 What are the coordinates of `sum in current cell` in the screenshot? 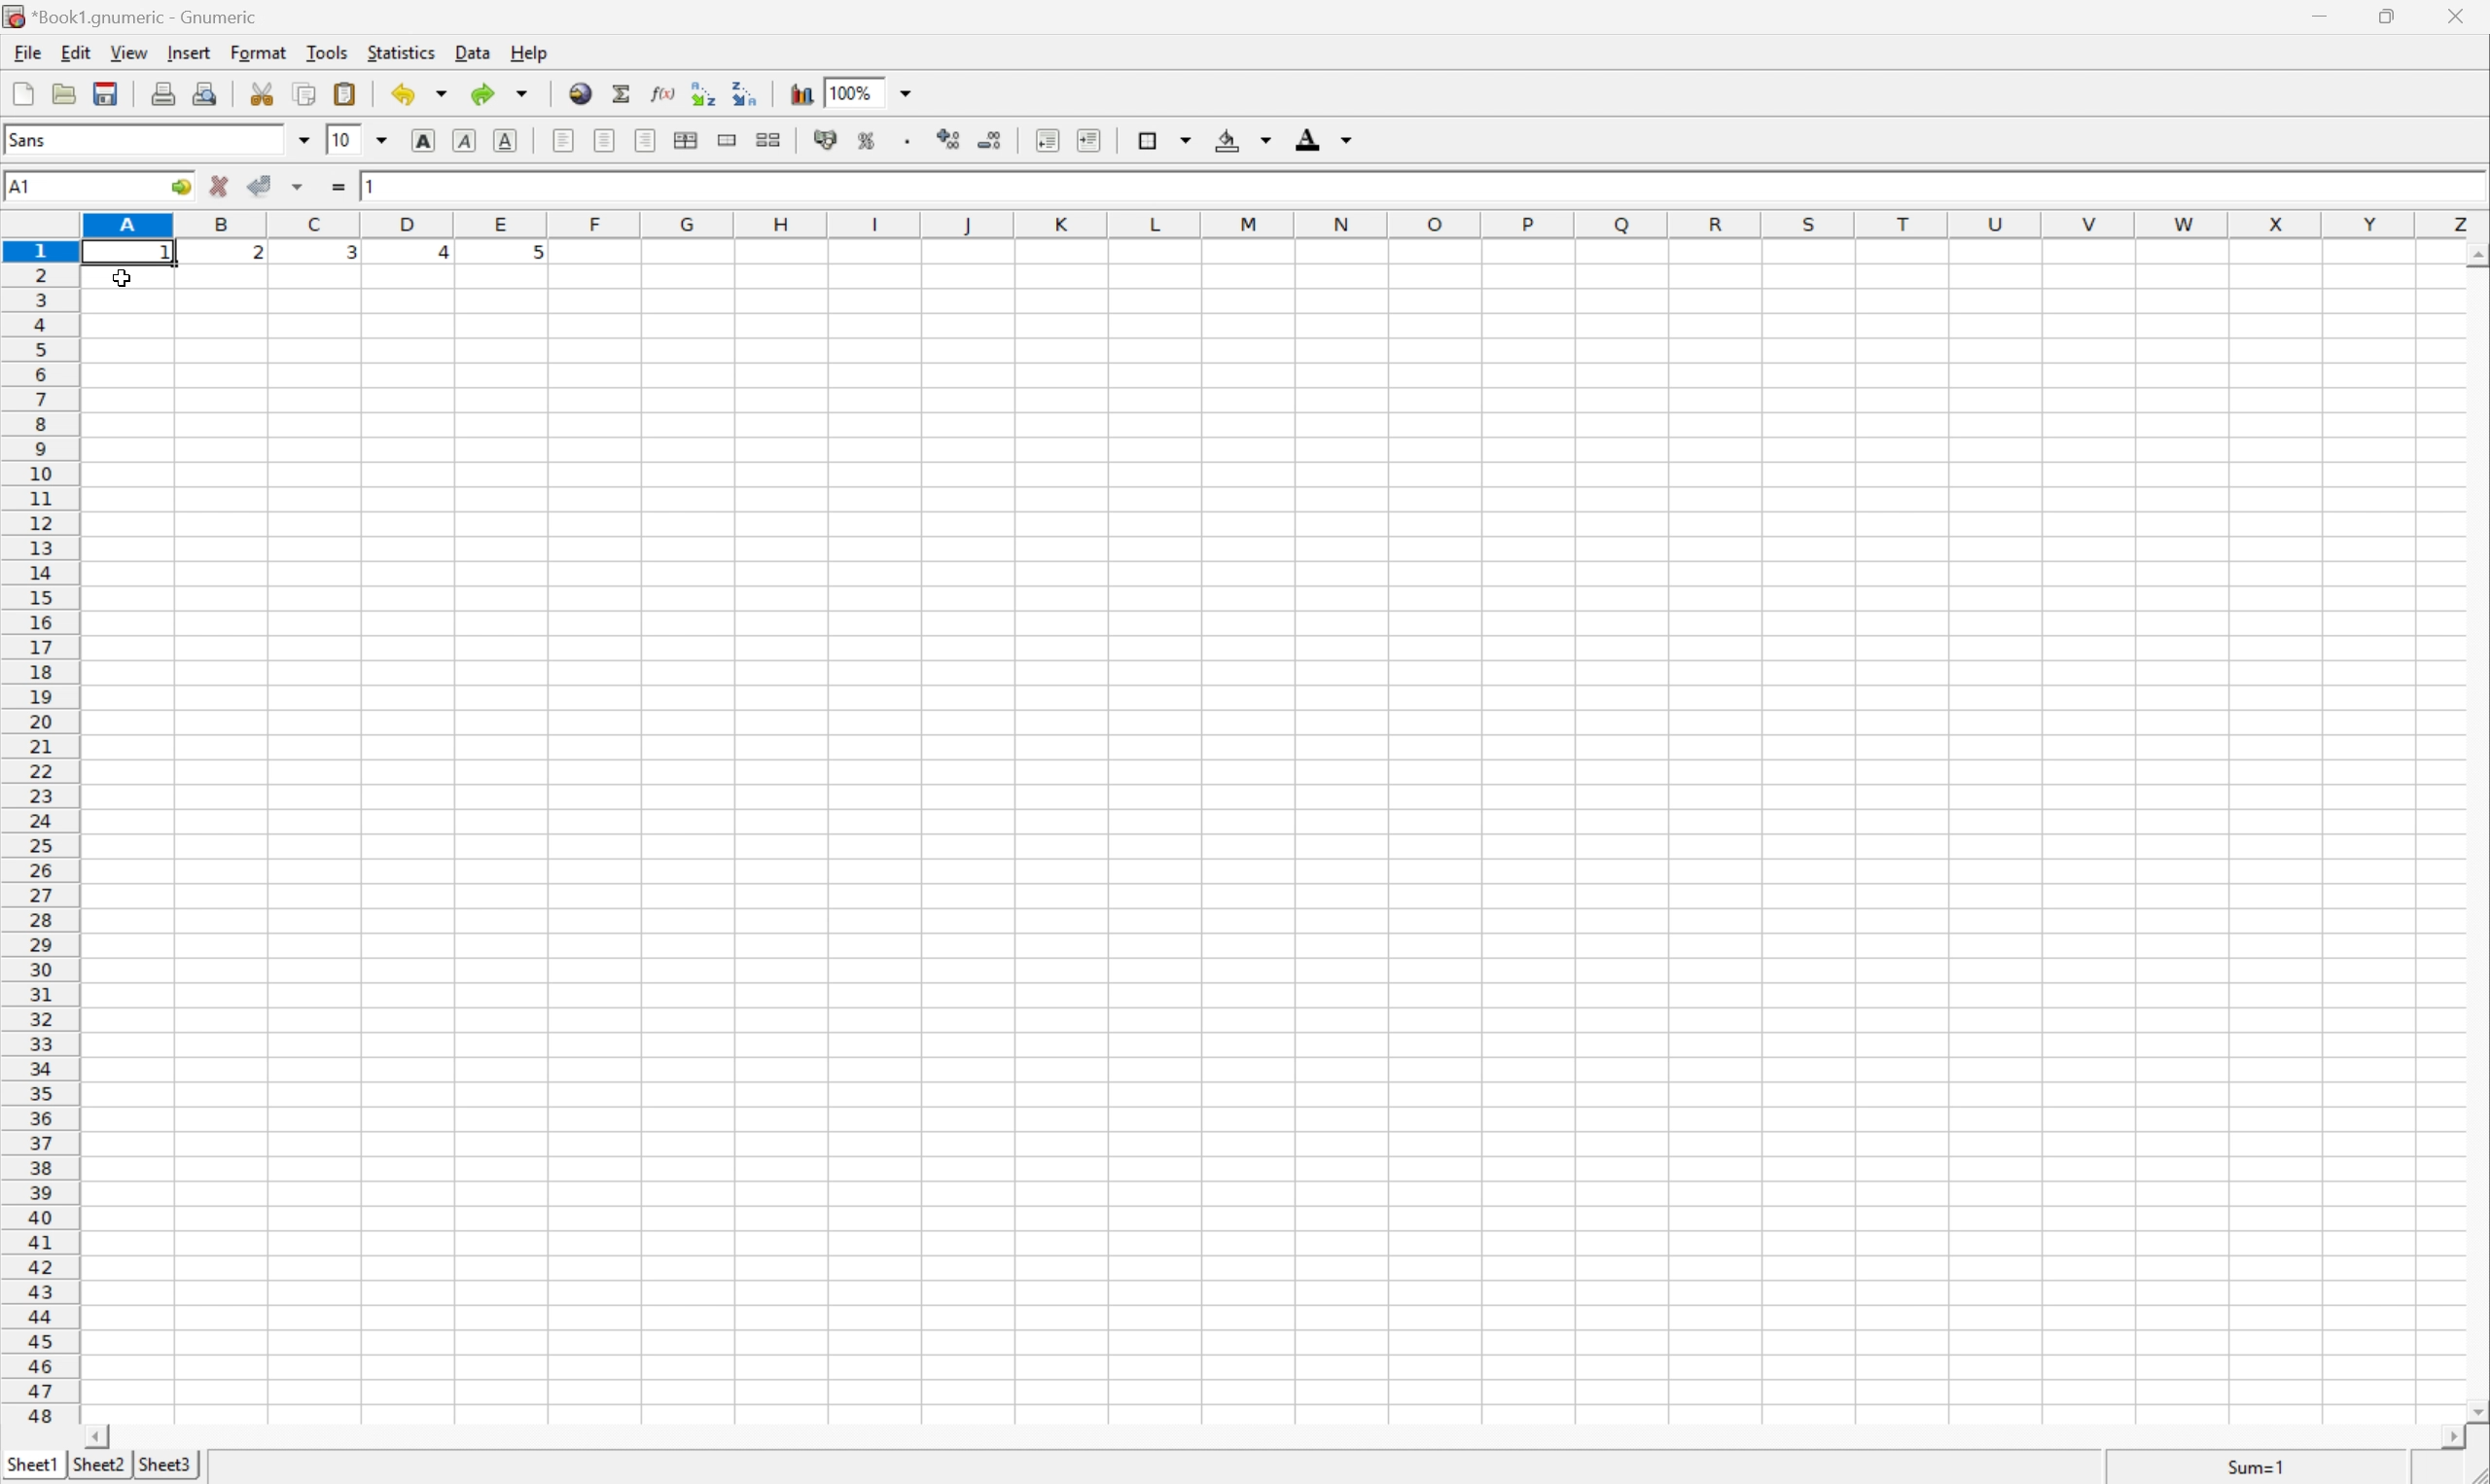 It's located at (626, 93).